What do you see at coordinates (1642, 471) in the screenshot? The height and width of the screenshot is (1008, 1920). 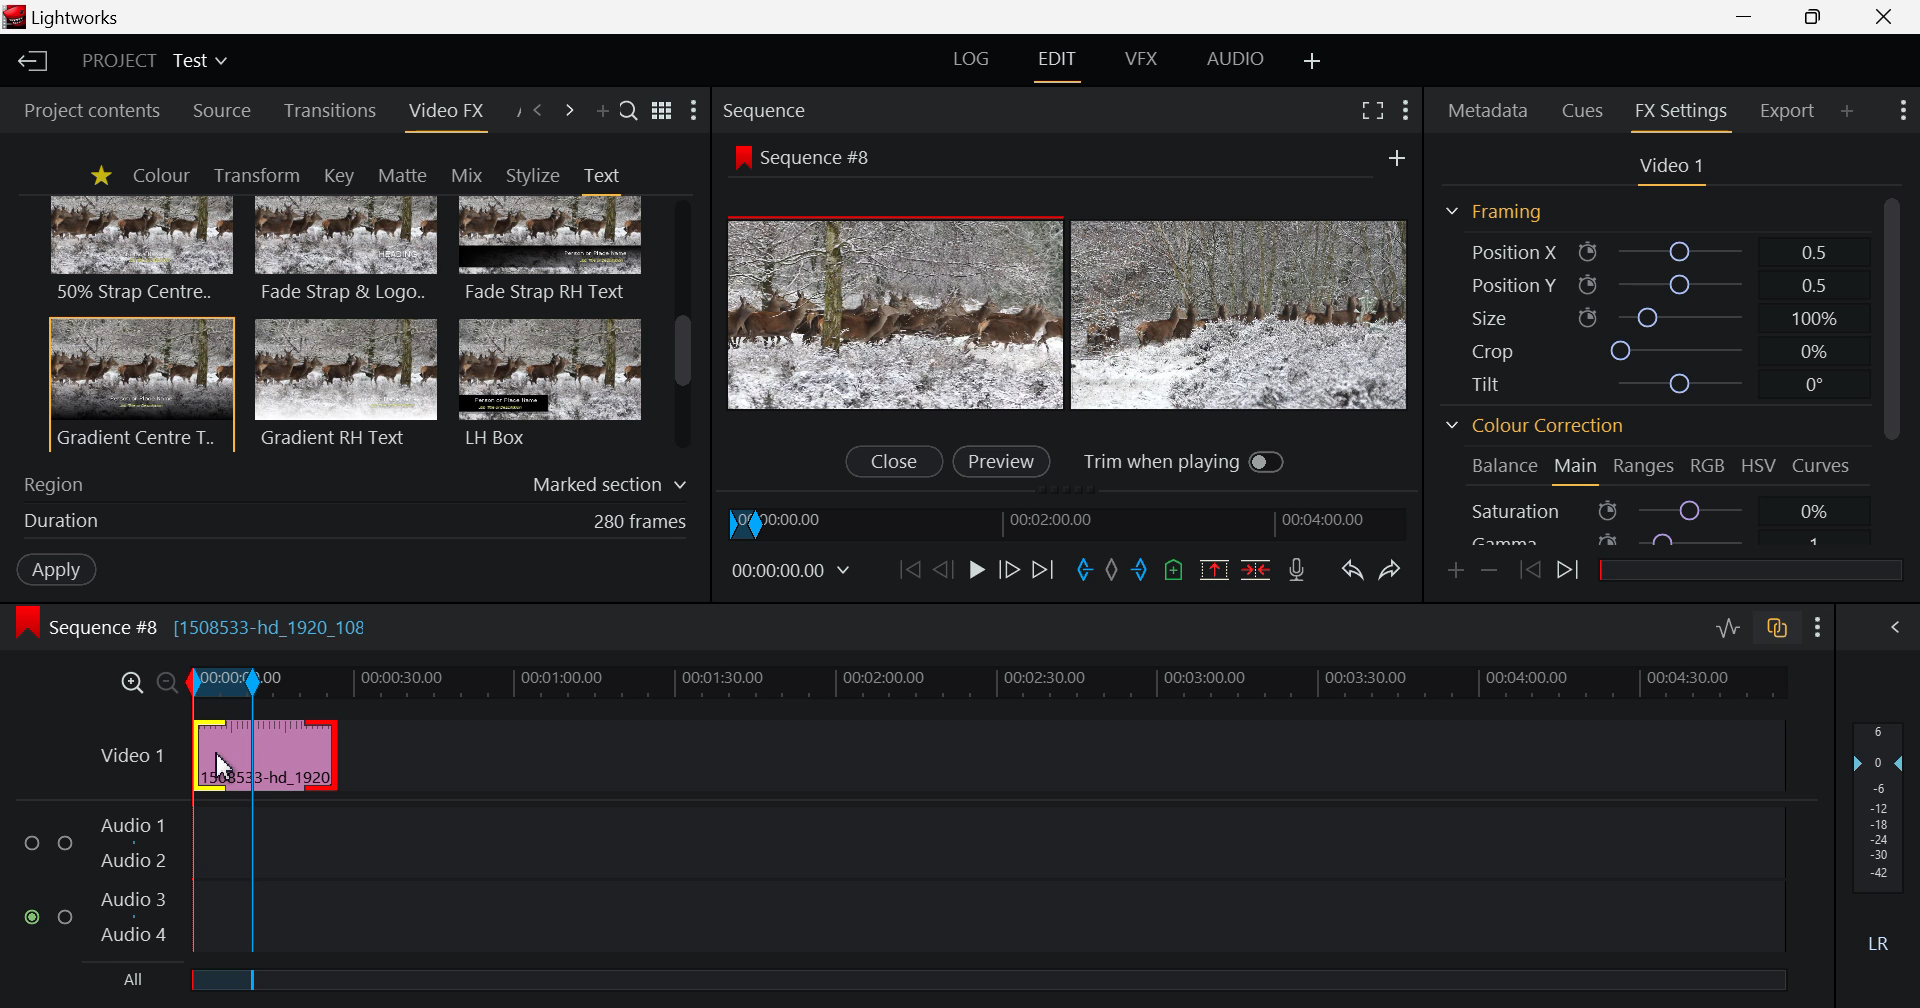 I see `Ranges` at bounding box center [1642, 471].